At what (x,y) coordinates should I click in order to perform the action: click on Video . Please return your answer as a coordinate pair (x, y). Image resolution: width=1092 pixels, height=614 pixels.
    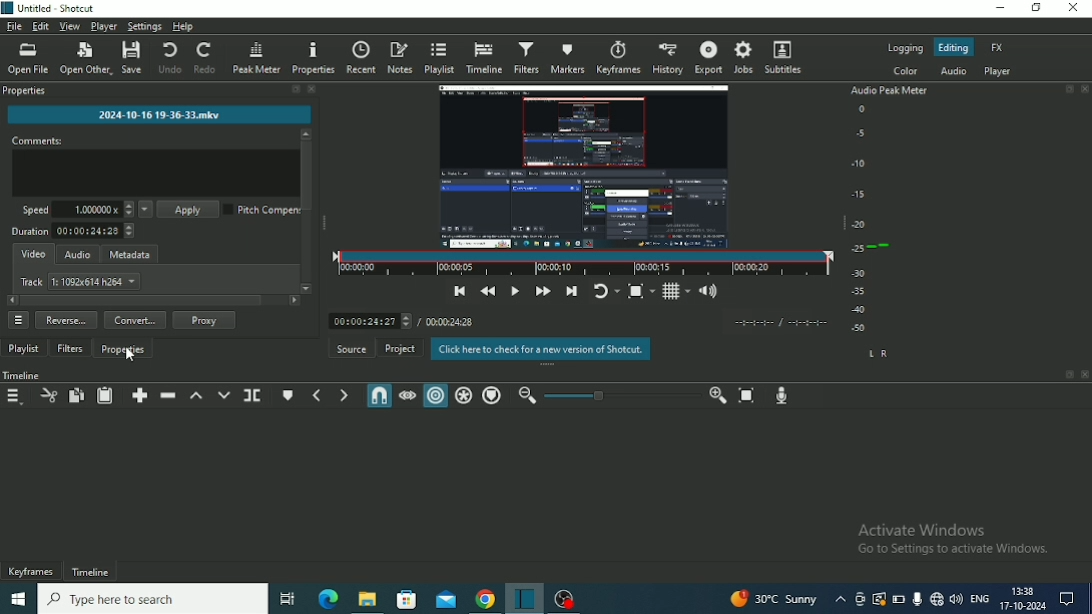
    Looking at the image, I should click on (581, 165).